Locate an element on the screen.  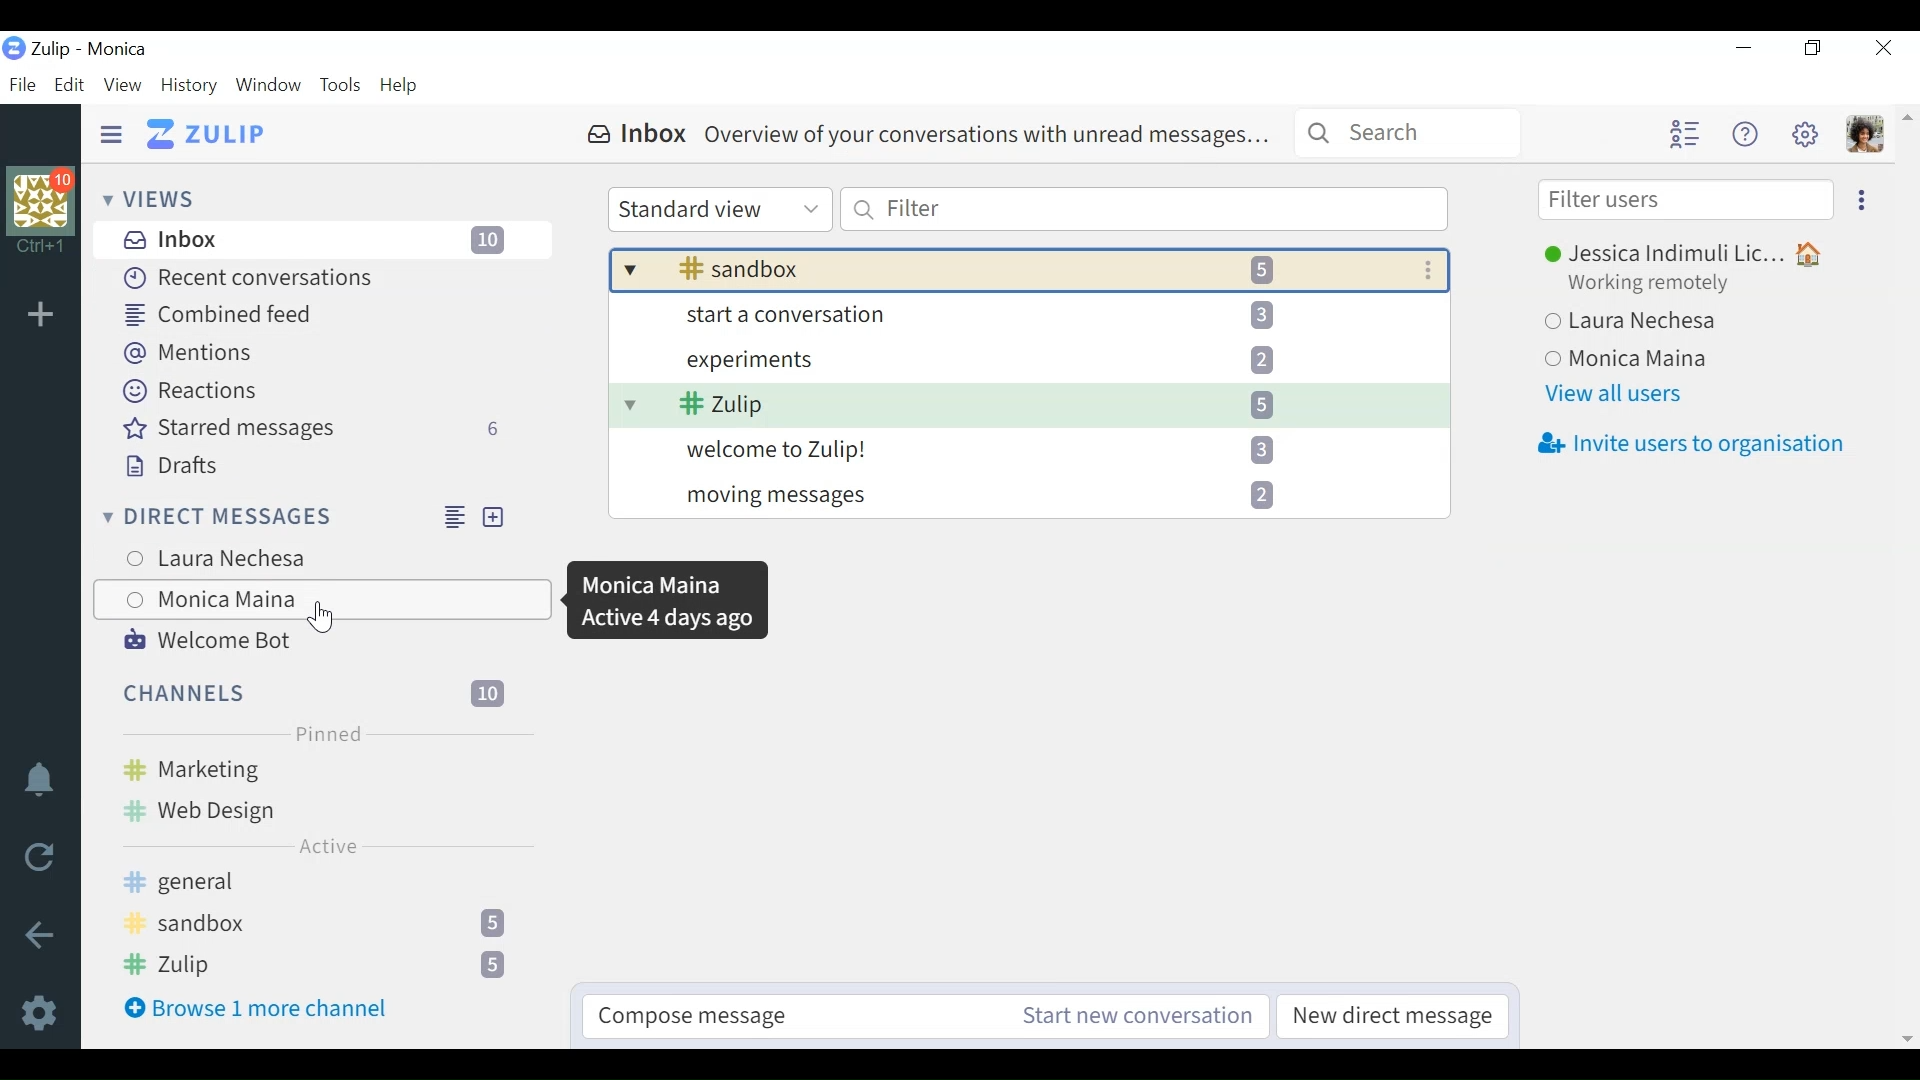
Help menu is located at coordinates (1745, 136).